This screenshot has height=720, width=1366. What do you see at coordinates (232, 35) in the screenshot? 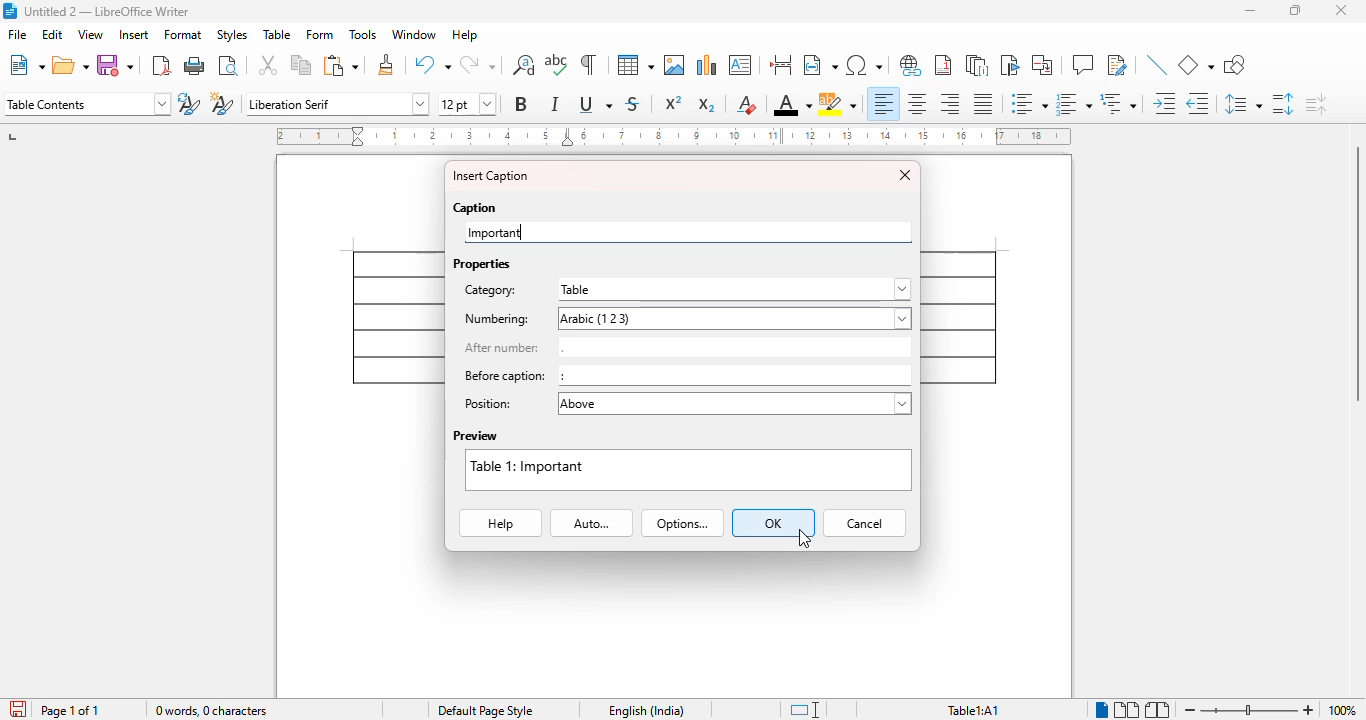
I see `styles` at bounding box center [232, 35].